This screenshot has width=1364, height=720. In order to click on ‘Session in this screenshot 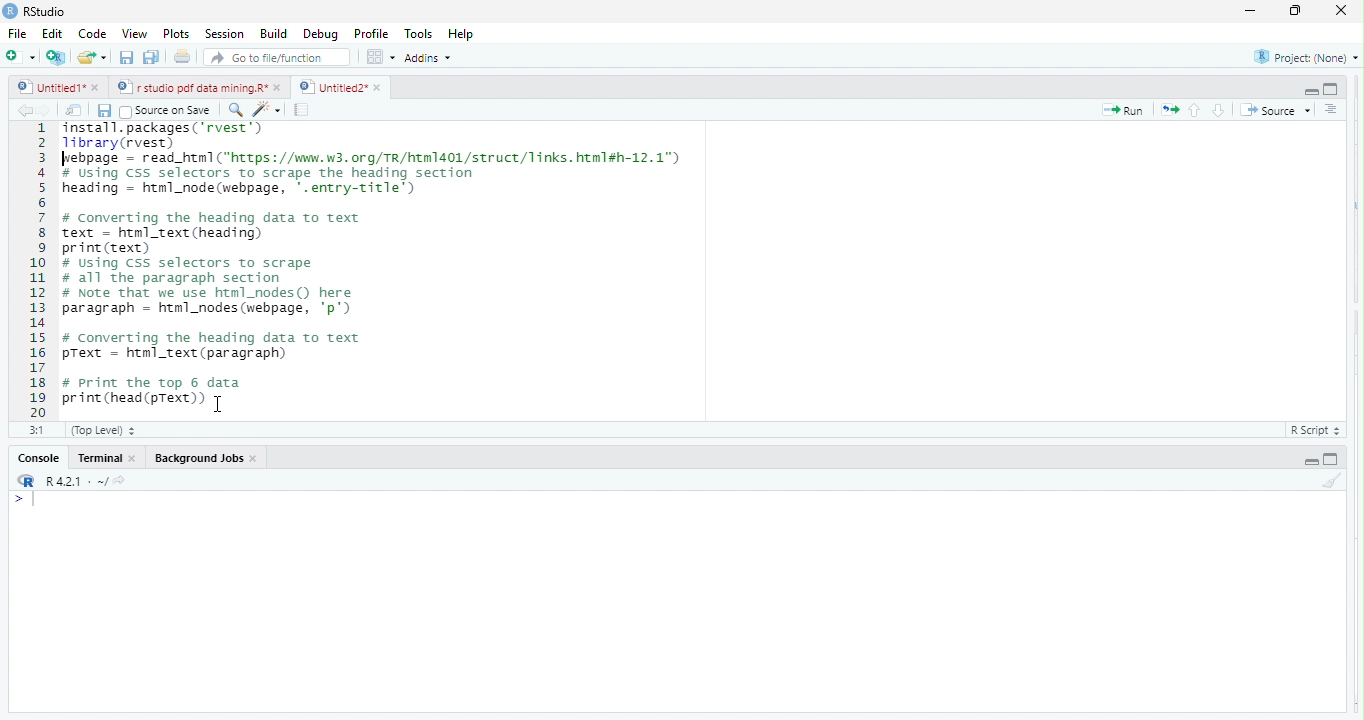, I will do `click(223, 34)`.